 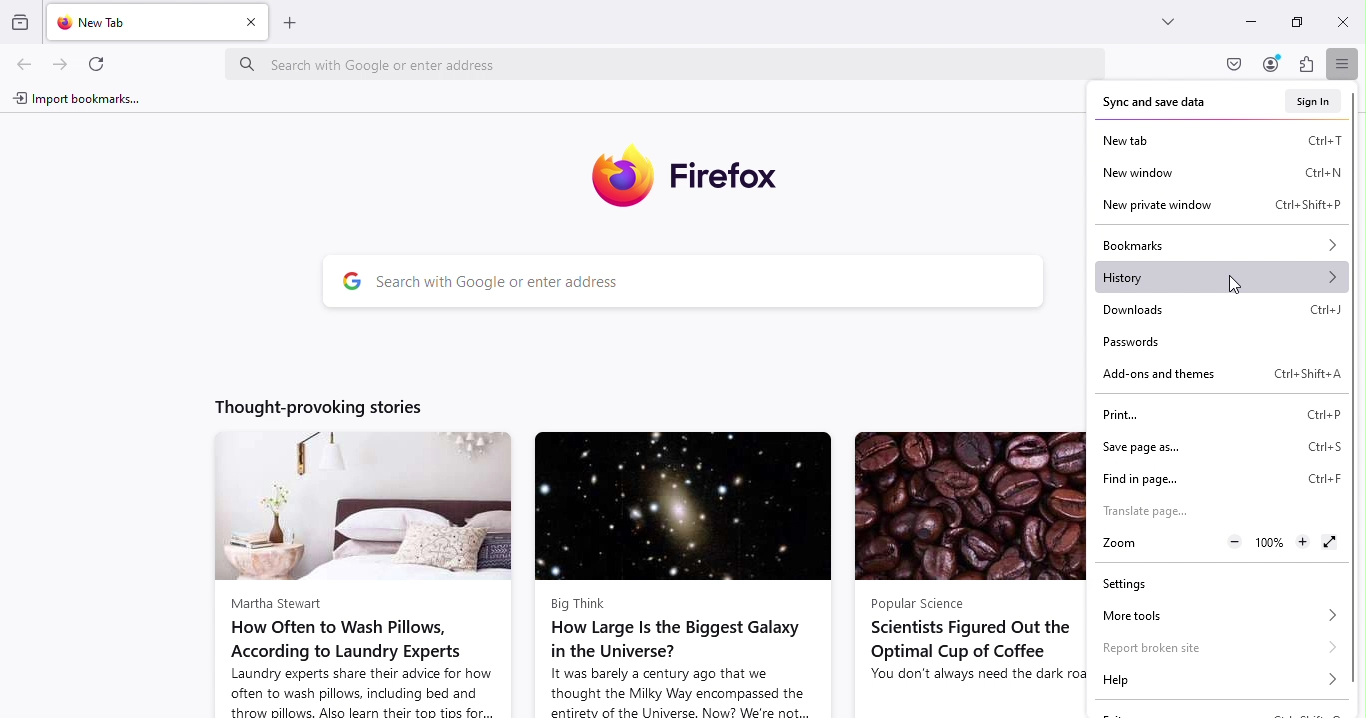 I want to click on Search bar, so click(x=702, y=284).